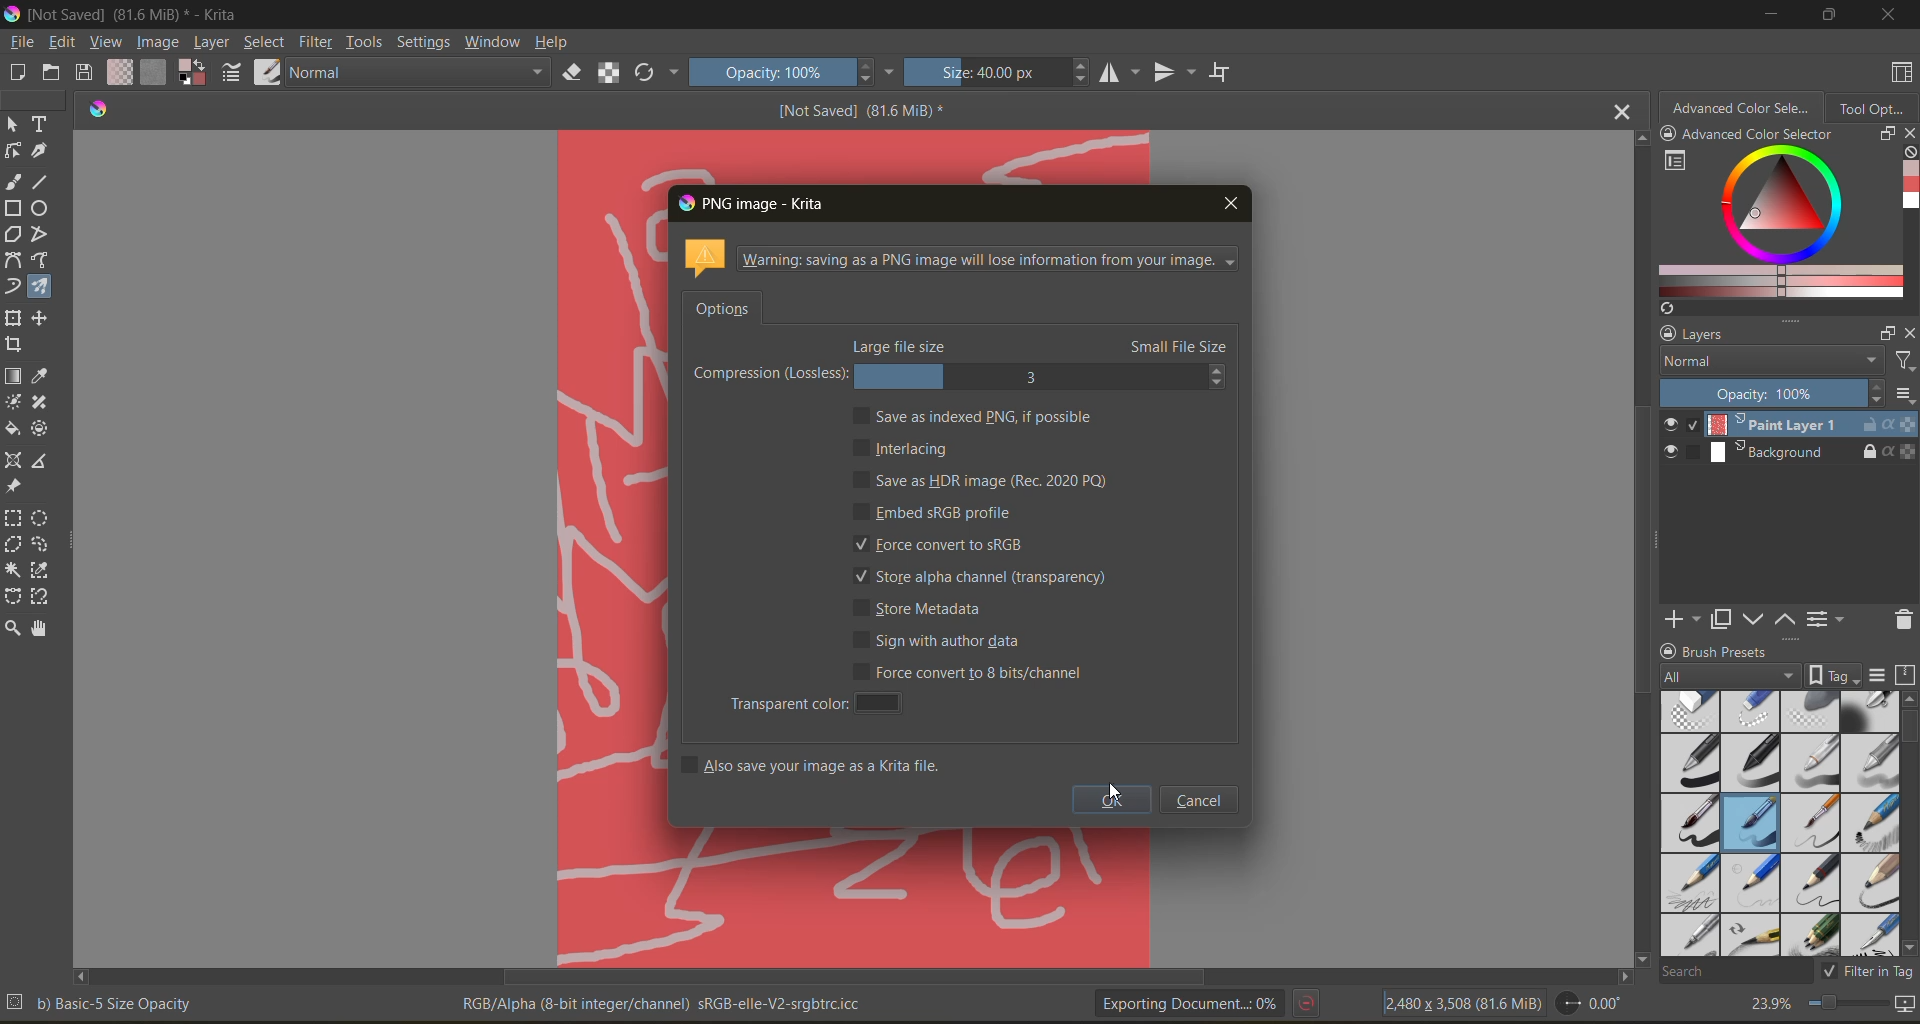  What do you see at coordinates (1171, 74) in the screenshot?
I see `flip vertically` at bounding box center [1171, 74].